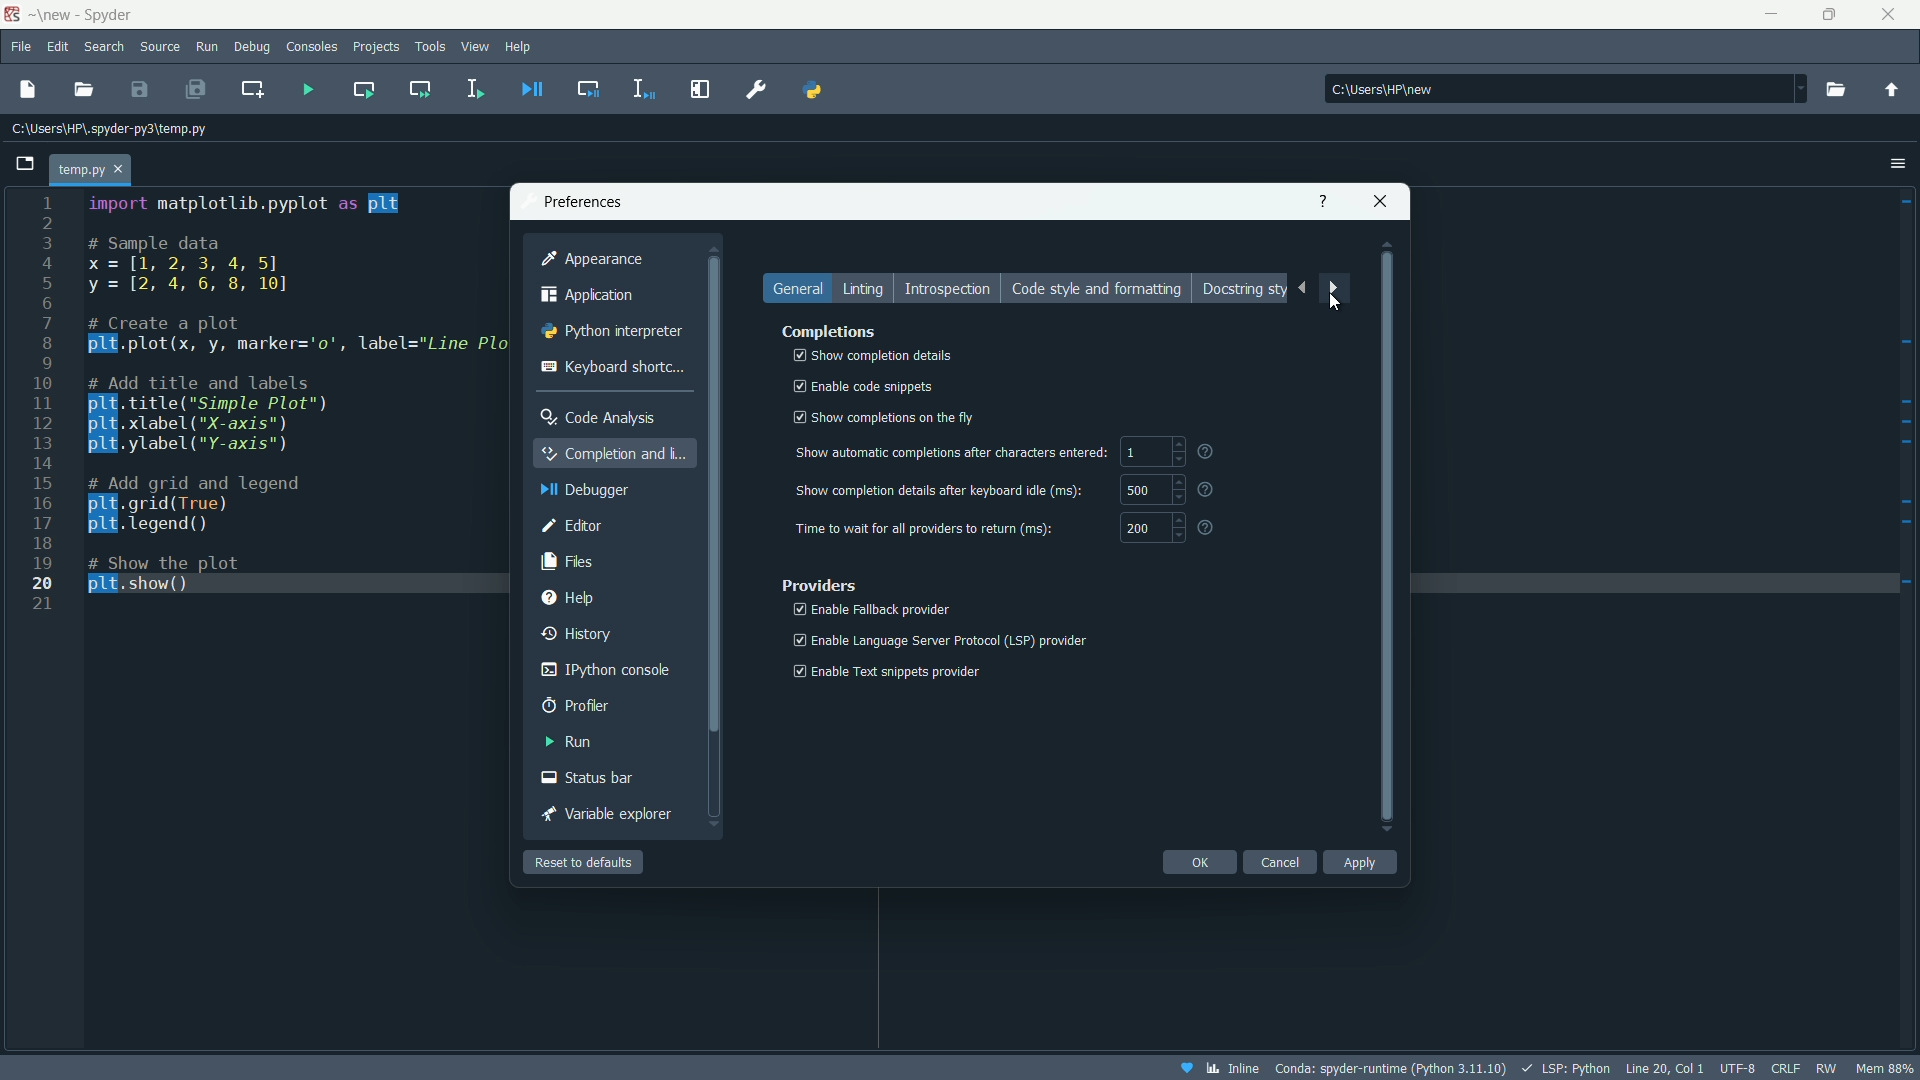  What do you see at coordinates (194, 88) in the screenshot?
I see `save all files` at bounding box center [194, 88].